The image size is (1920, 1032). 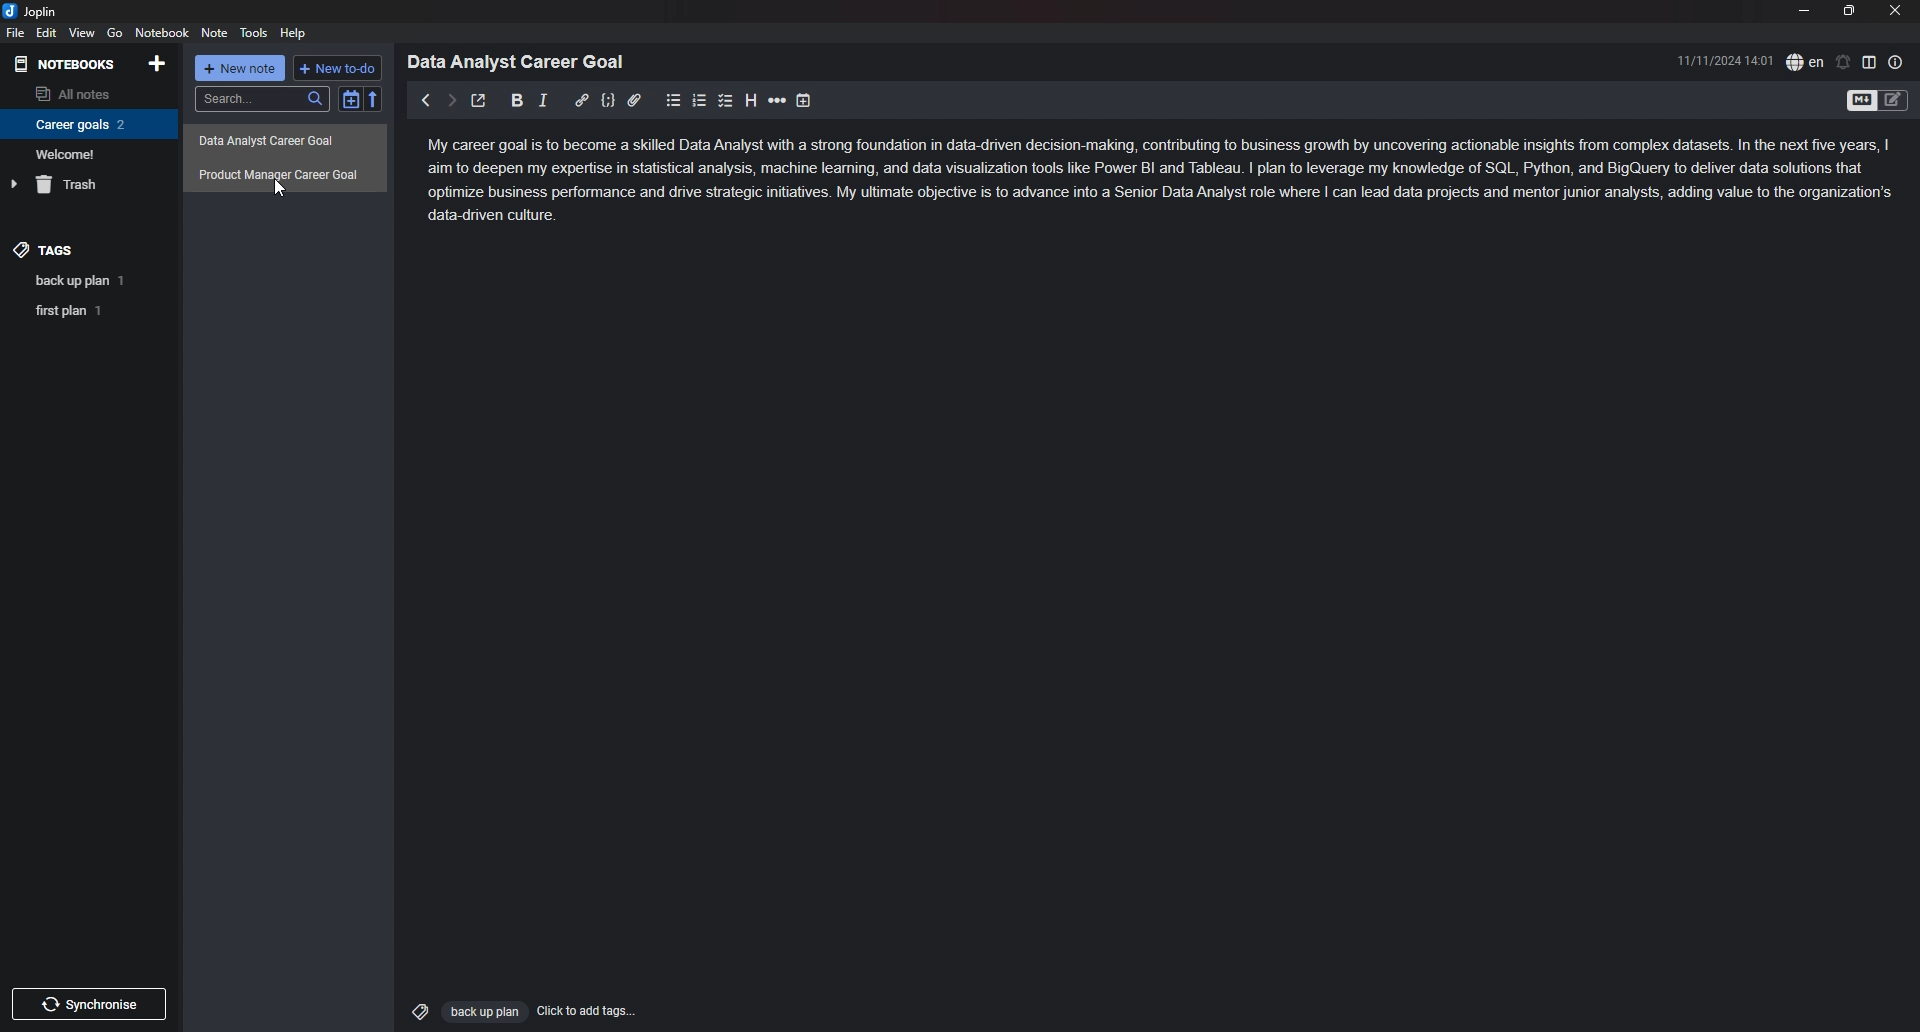 What do you see at coordinates (115, 33) in the screenshot?
I see `go` at bounding box center [115, 33].